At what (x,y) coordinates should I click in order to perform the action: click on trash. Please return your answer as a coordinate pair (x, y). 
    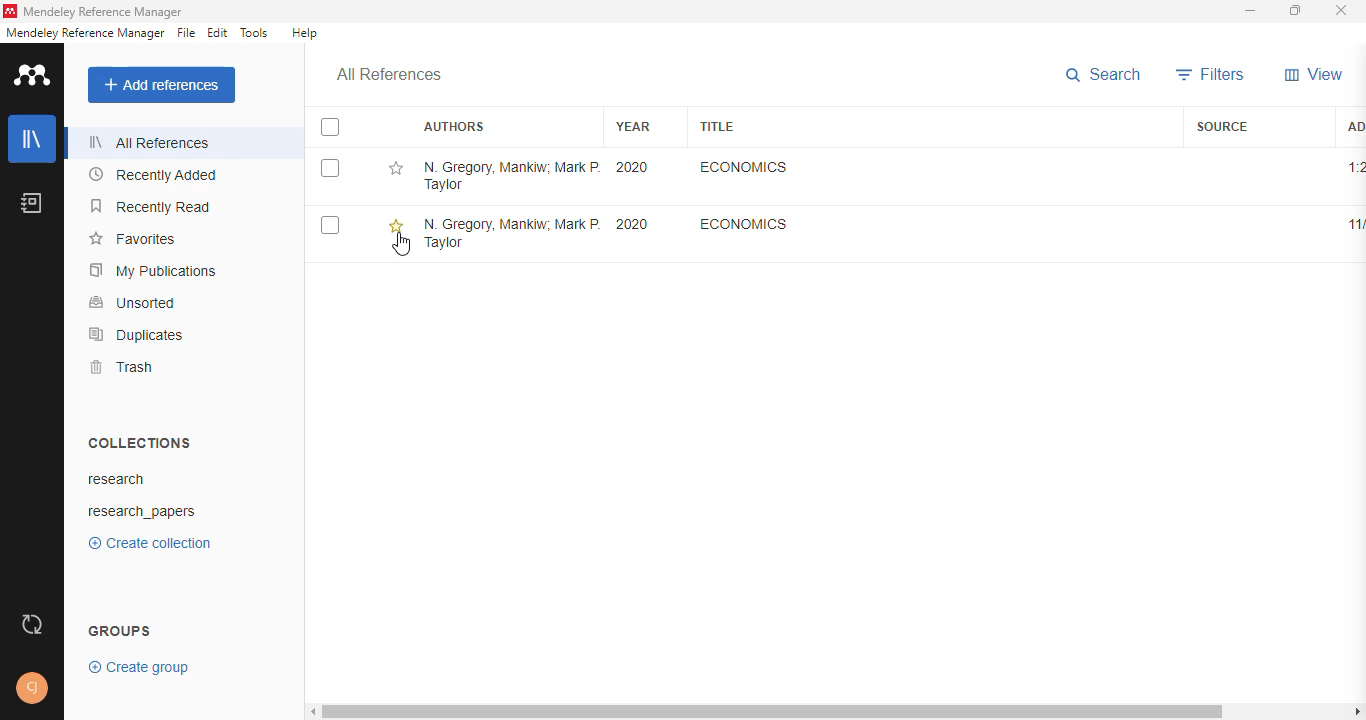
    Looking at the image, I should click on (125, 367).